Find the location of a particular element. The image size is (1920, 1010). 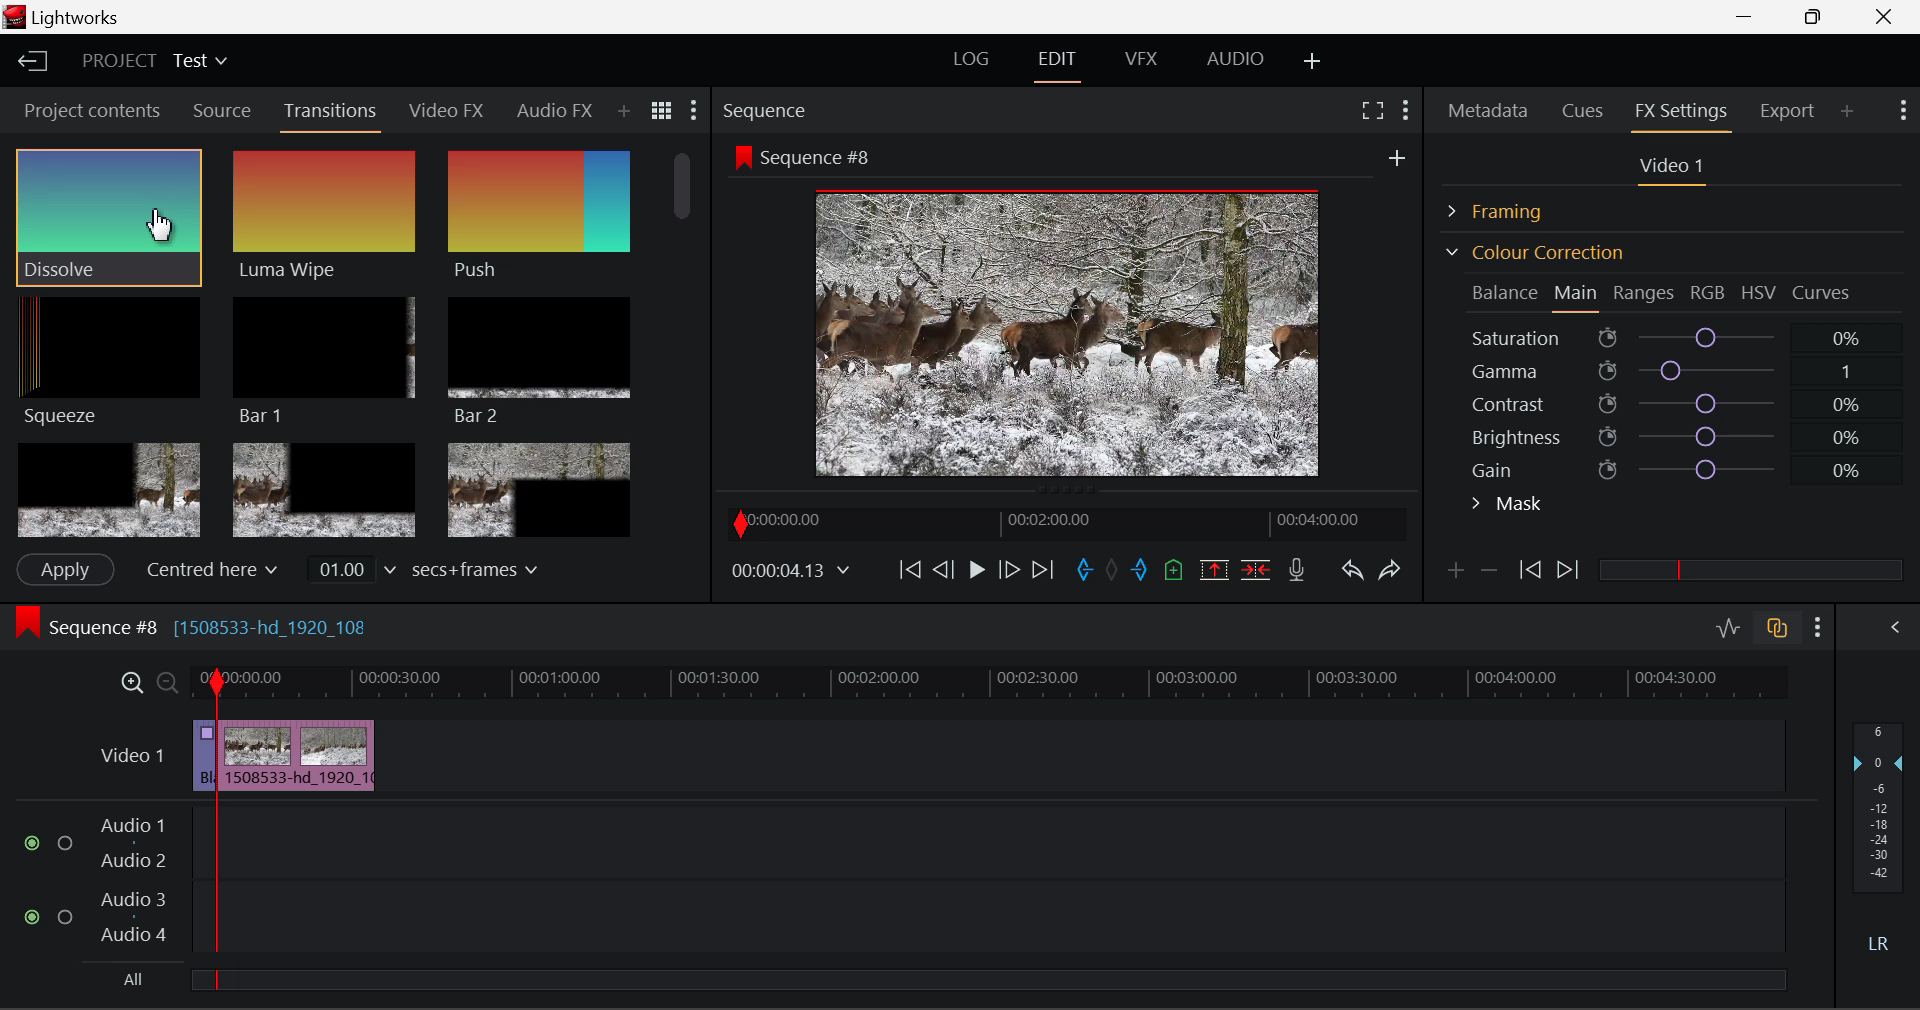

Brightness is located at coordinates (1674, 433).